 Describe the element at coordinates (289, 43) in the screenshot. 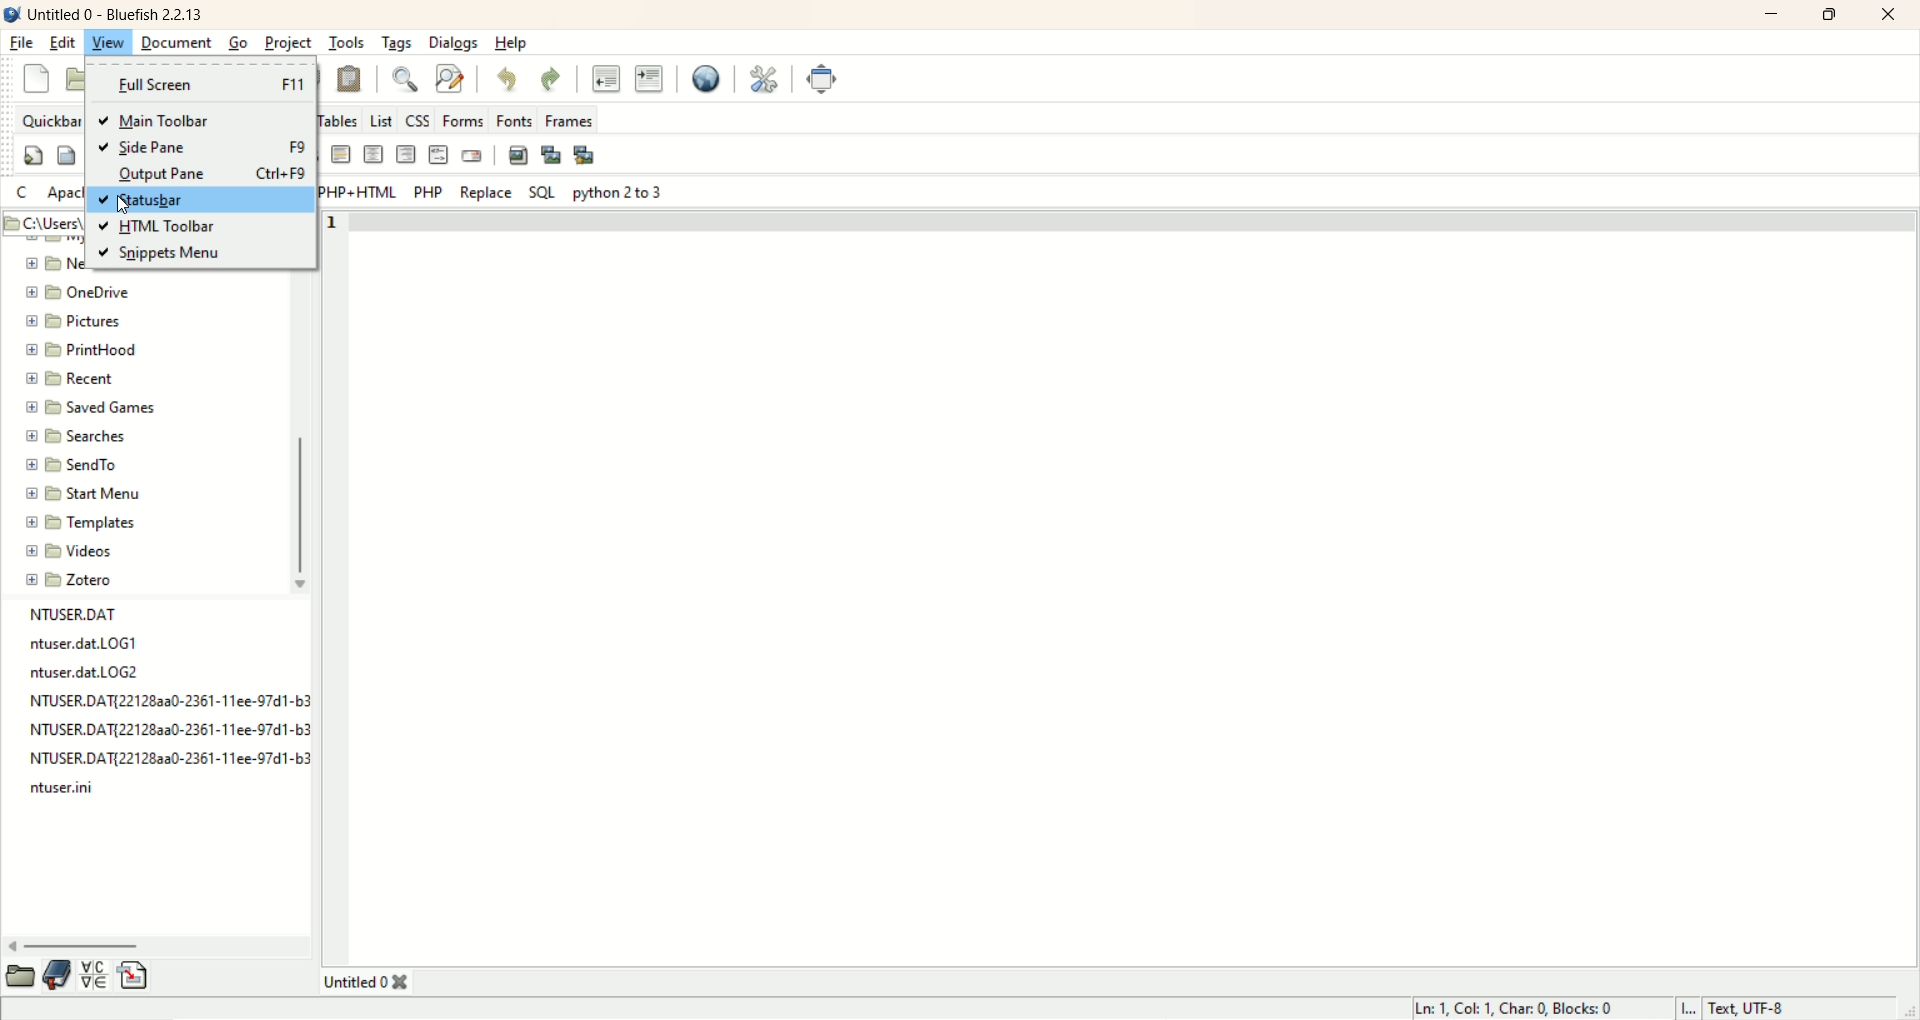

I see `project` at that location.